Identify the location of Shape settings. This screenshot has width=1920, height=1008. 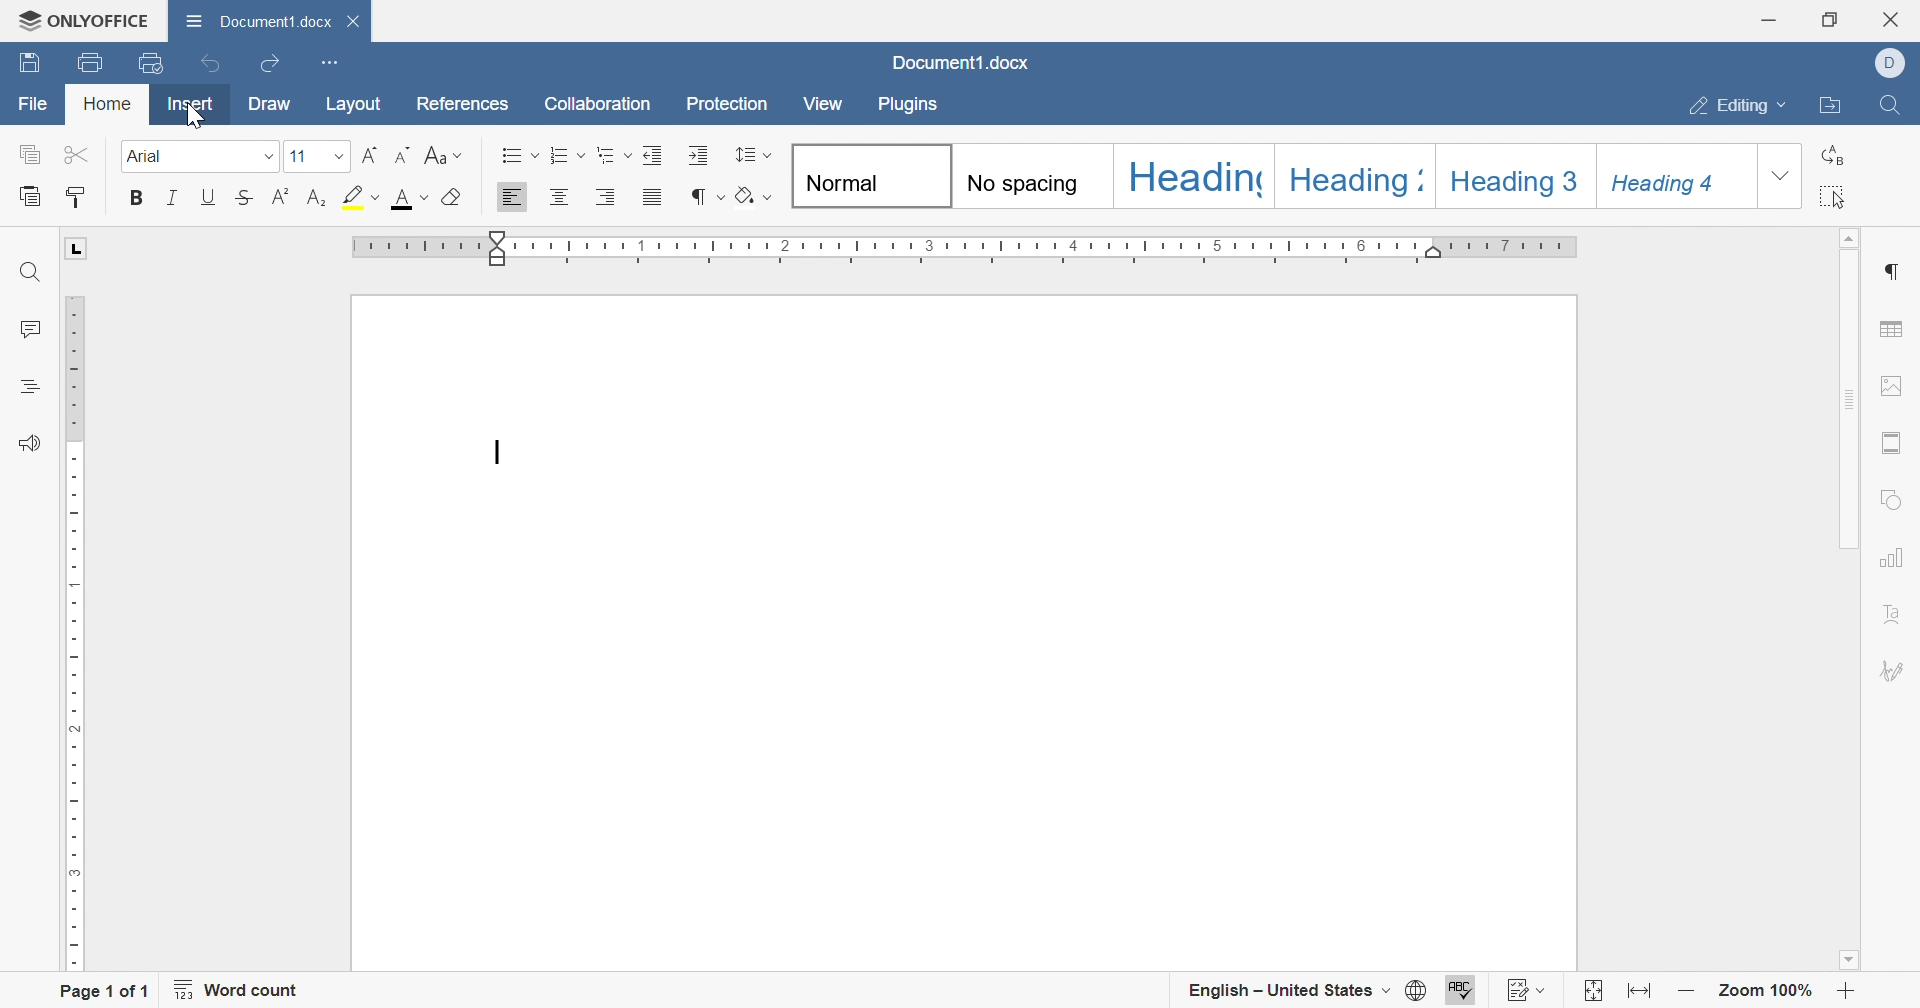
(1892, 502).